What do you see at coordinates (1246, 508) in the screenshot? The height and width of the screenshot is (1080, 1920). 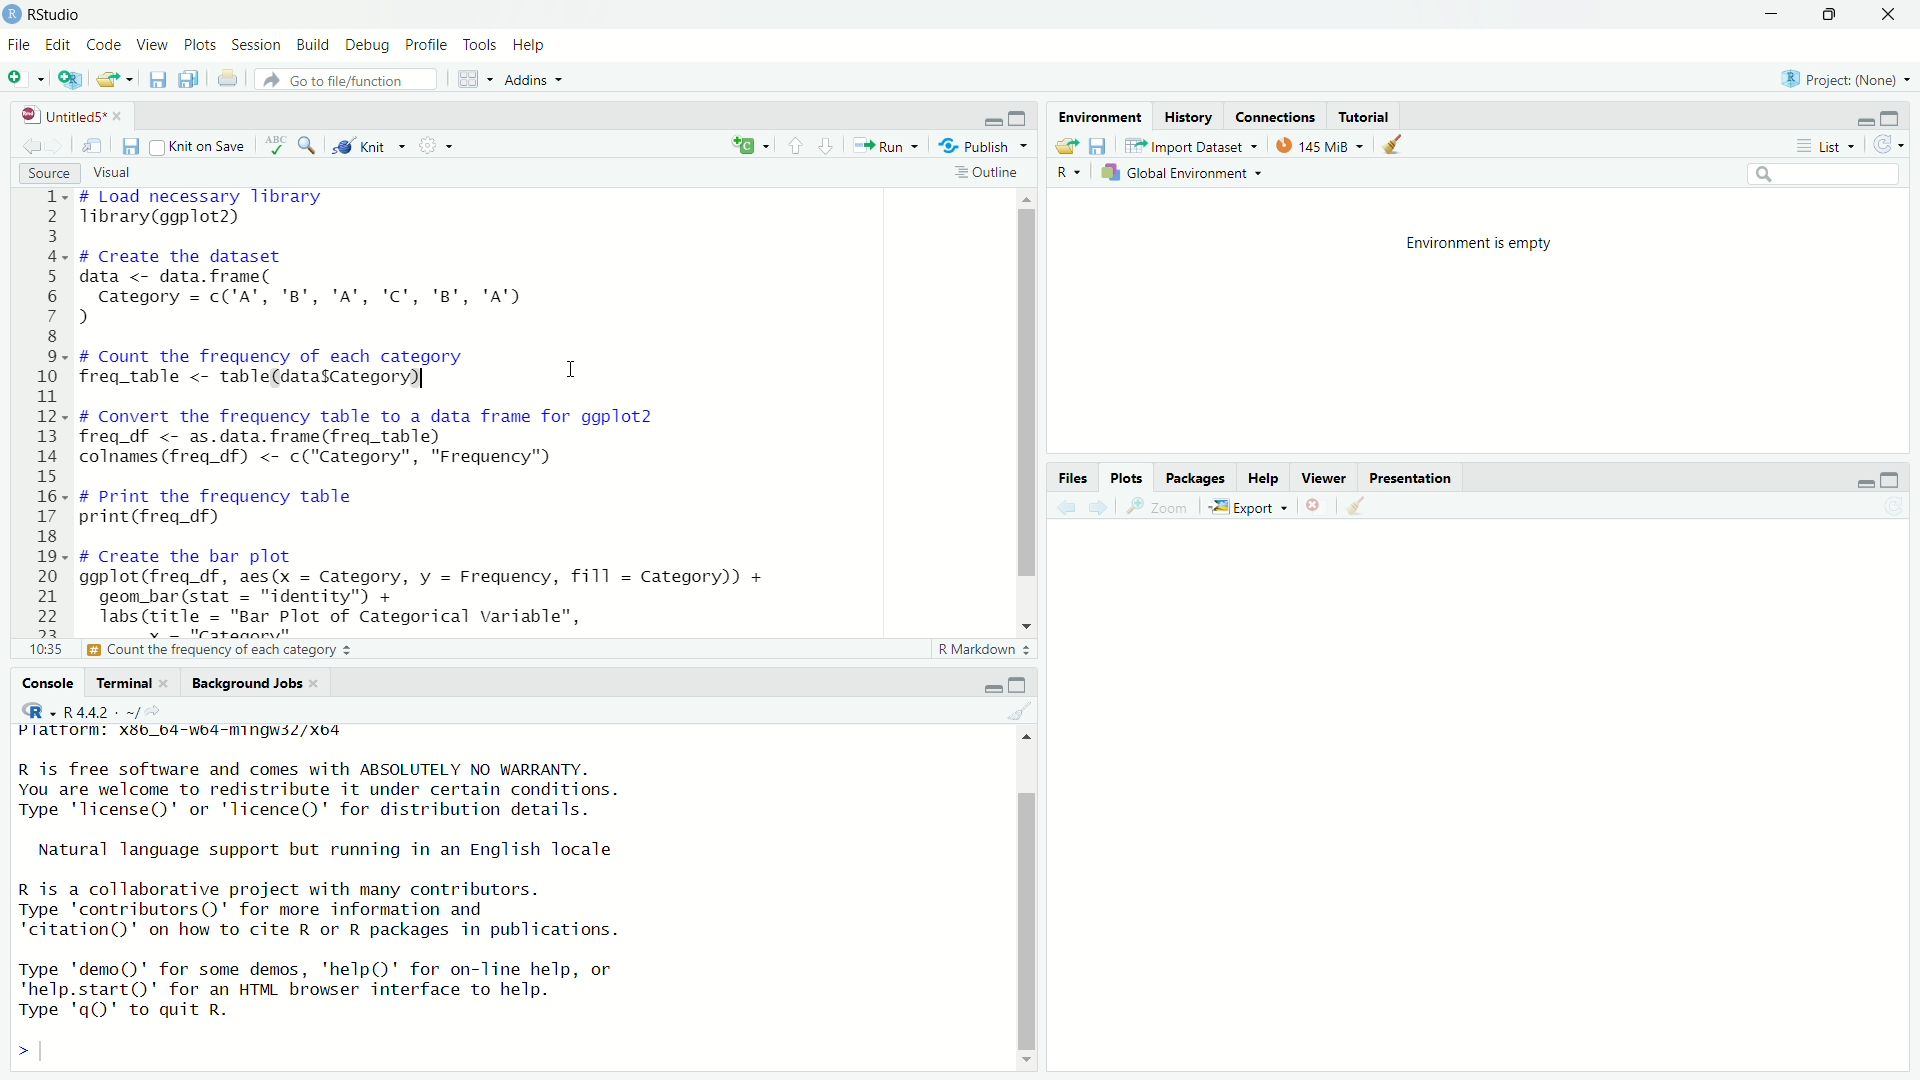 I see `export` at bounding box center [1246, 508].